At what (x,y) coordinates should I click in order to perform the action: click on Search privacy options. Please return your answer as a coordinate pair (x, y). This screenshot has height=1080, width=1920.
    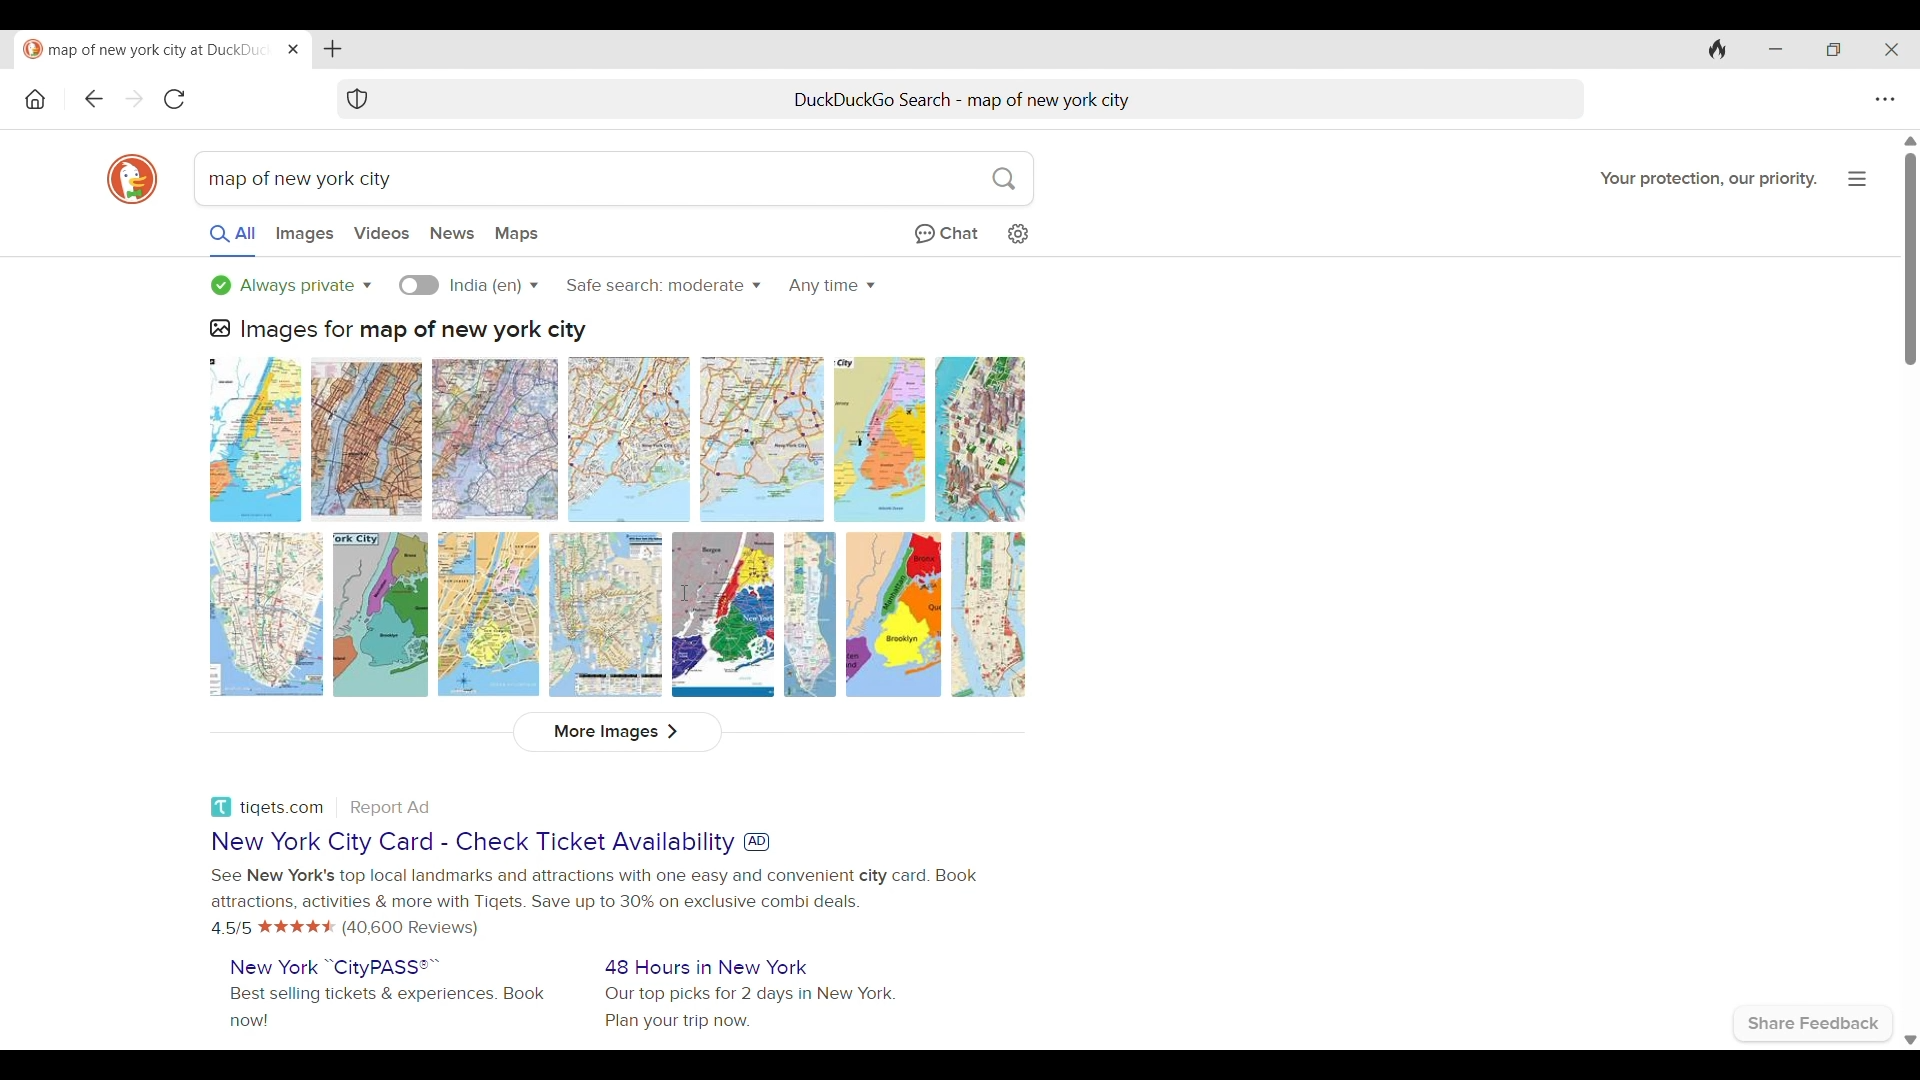
    Looking at the image, I should click on (291, 285).